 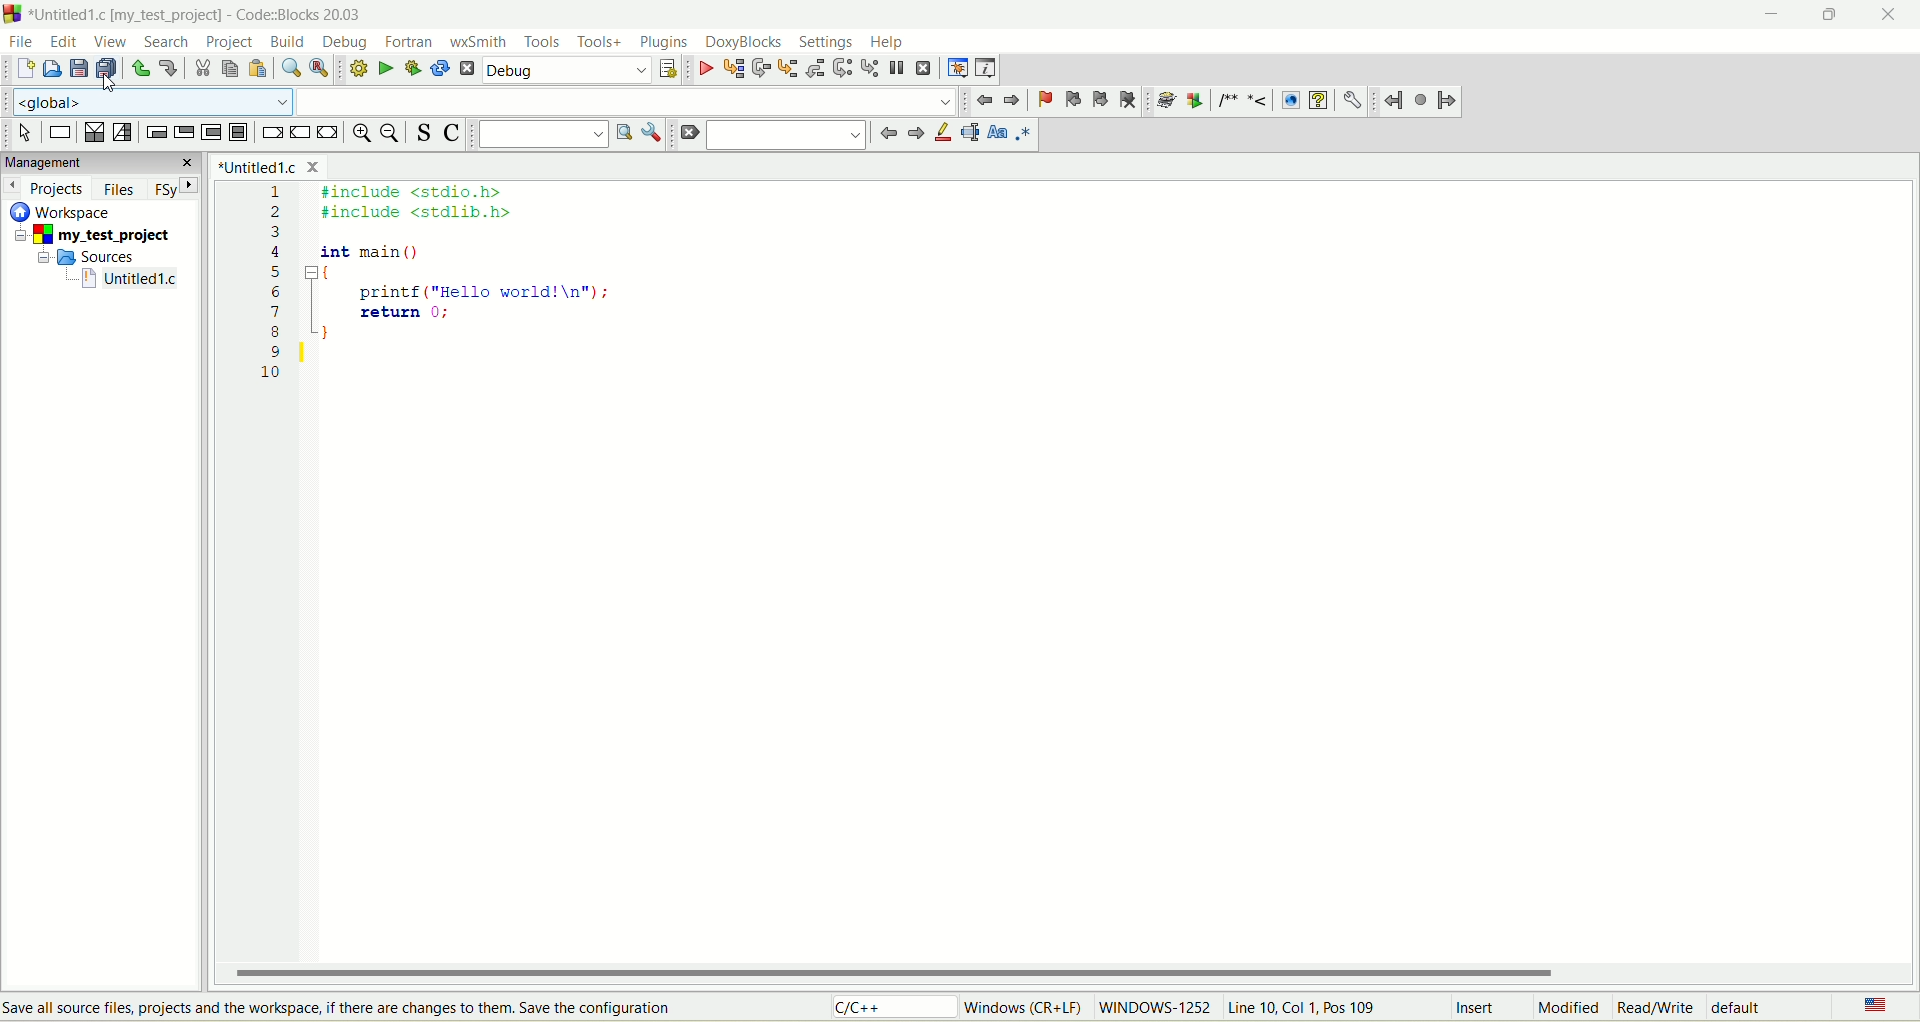 What do you see at coordinates (816, 68) in the screenshot?
I see `step out` at bounding box center [816, 68].